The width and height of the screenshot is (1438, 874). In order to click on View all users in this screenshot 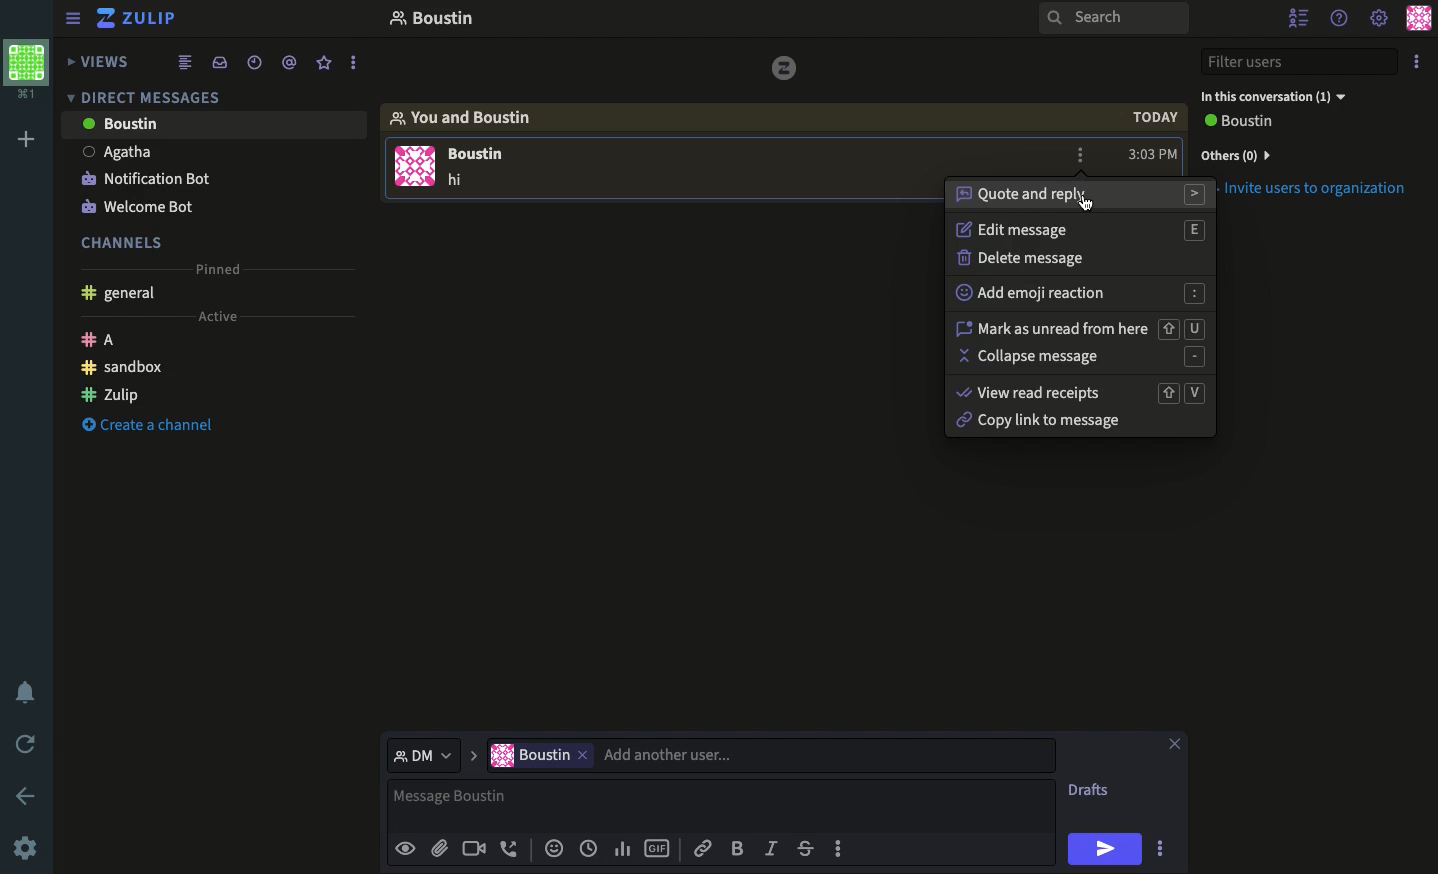, I will do `click(1250, 123)`.